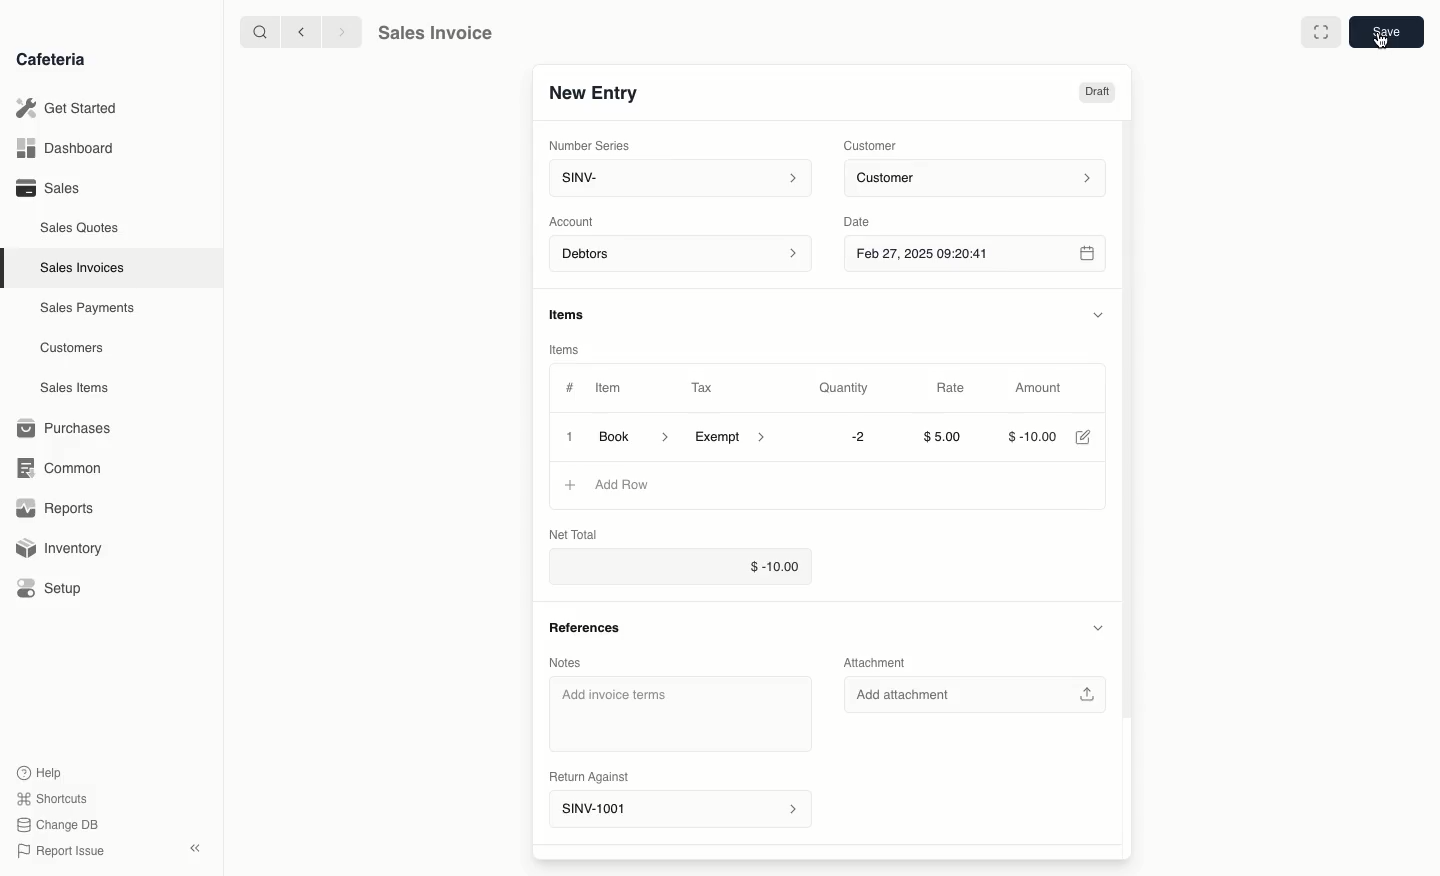  Describe the element at coordinates (682, 255) in the screenshot. I see `Debtors ` at that location.